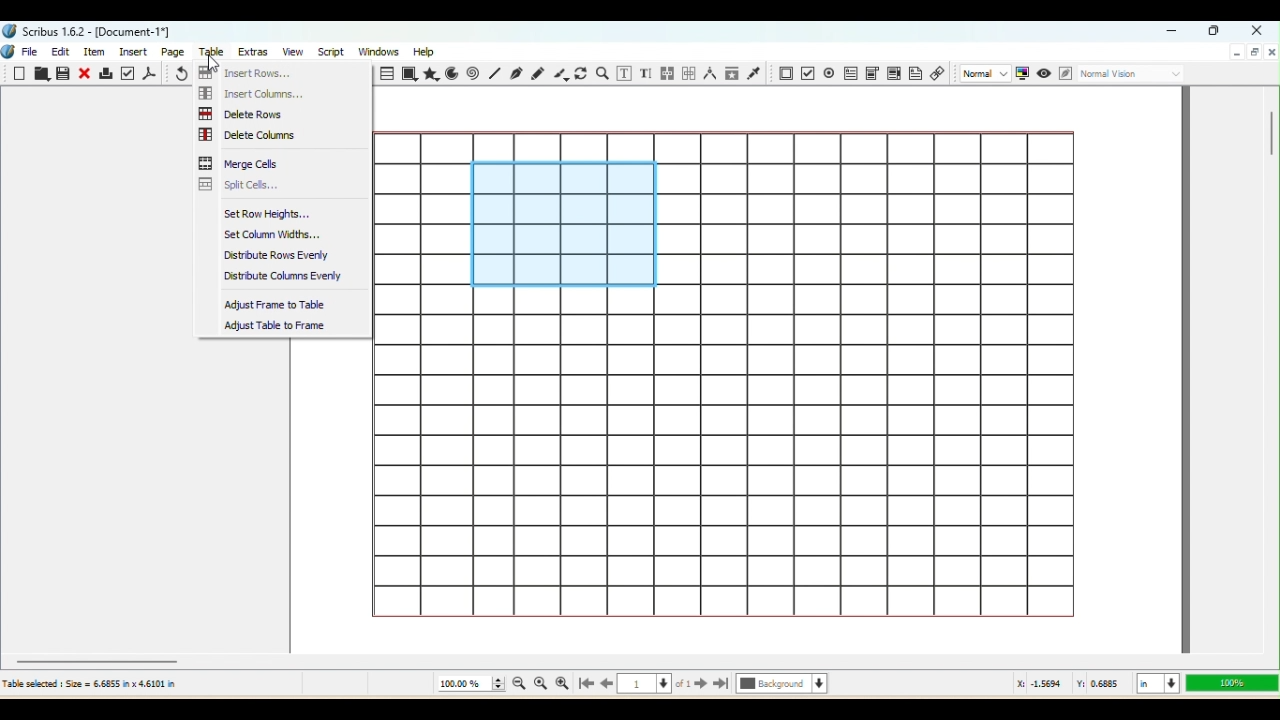  What do you see at coordinates (277, 255) in the screenshot?
I see `Distribute Rows Evenly` at bounding box center [277, 255].